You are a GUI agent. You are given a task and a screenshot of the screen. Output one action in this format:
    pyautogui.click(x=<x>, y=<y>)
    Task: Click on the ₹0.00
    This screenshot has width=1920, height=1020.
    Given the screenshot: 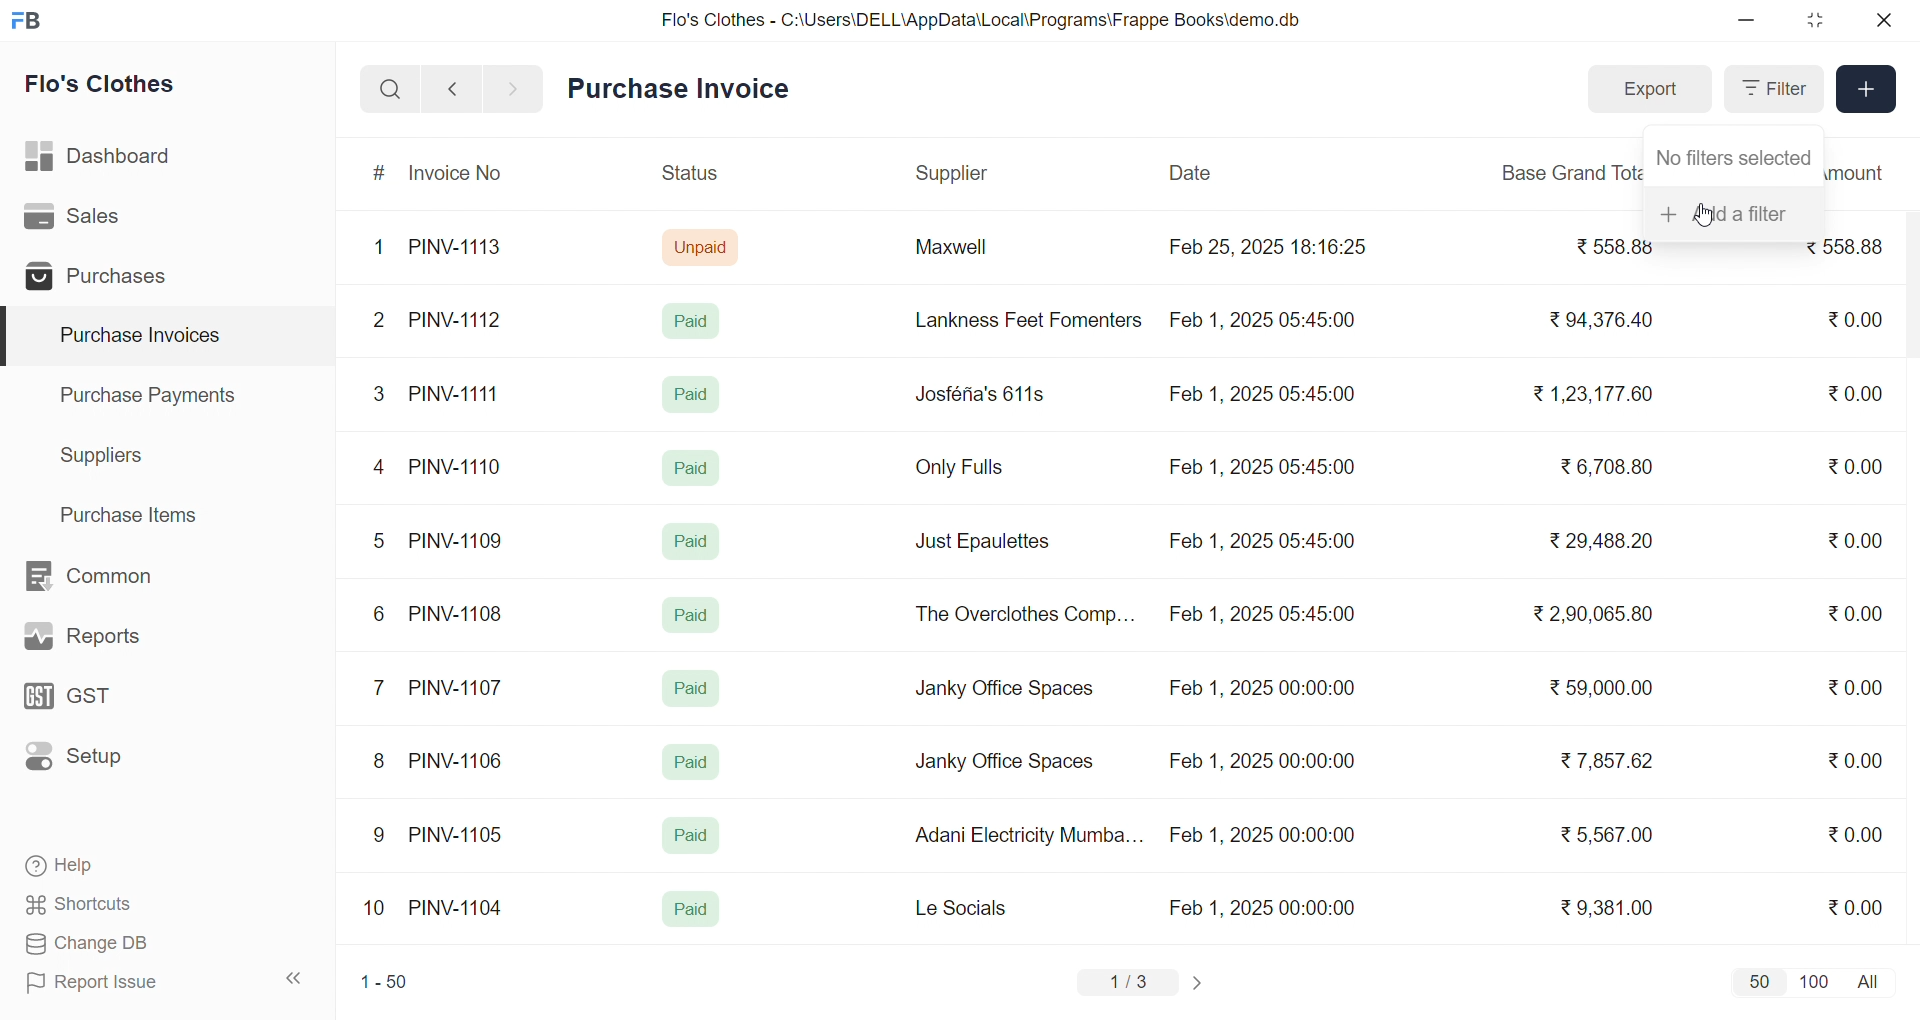 What is the action you would take?
    pyautogui.click(x=1854, y=616)
    